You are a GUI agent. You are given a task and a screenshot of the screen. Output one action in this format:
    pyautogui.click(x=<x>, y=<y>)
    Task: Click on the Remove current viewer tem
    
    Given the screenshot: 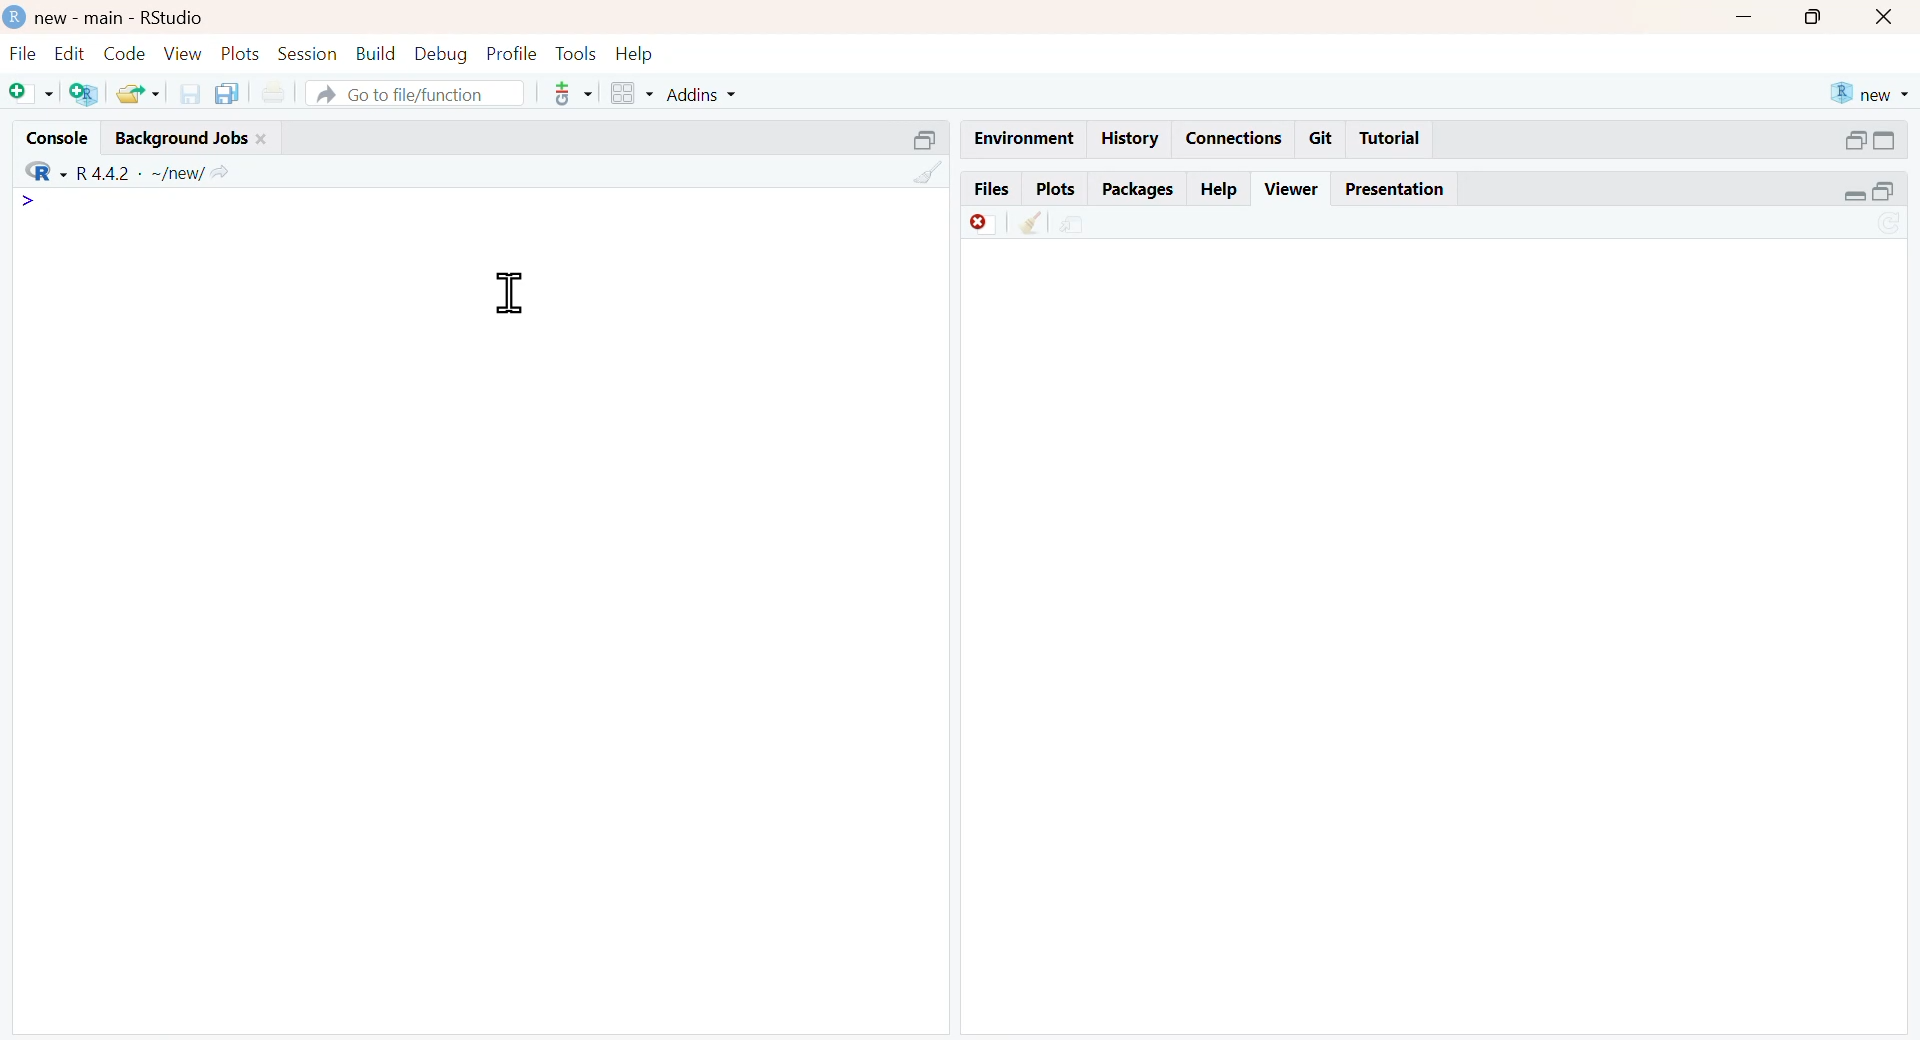 What is the action you would take?
    pyautogui.click(x=968, y=222)
    